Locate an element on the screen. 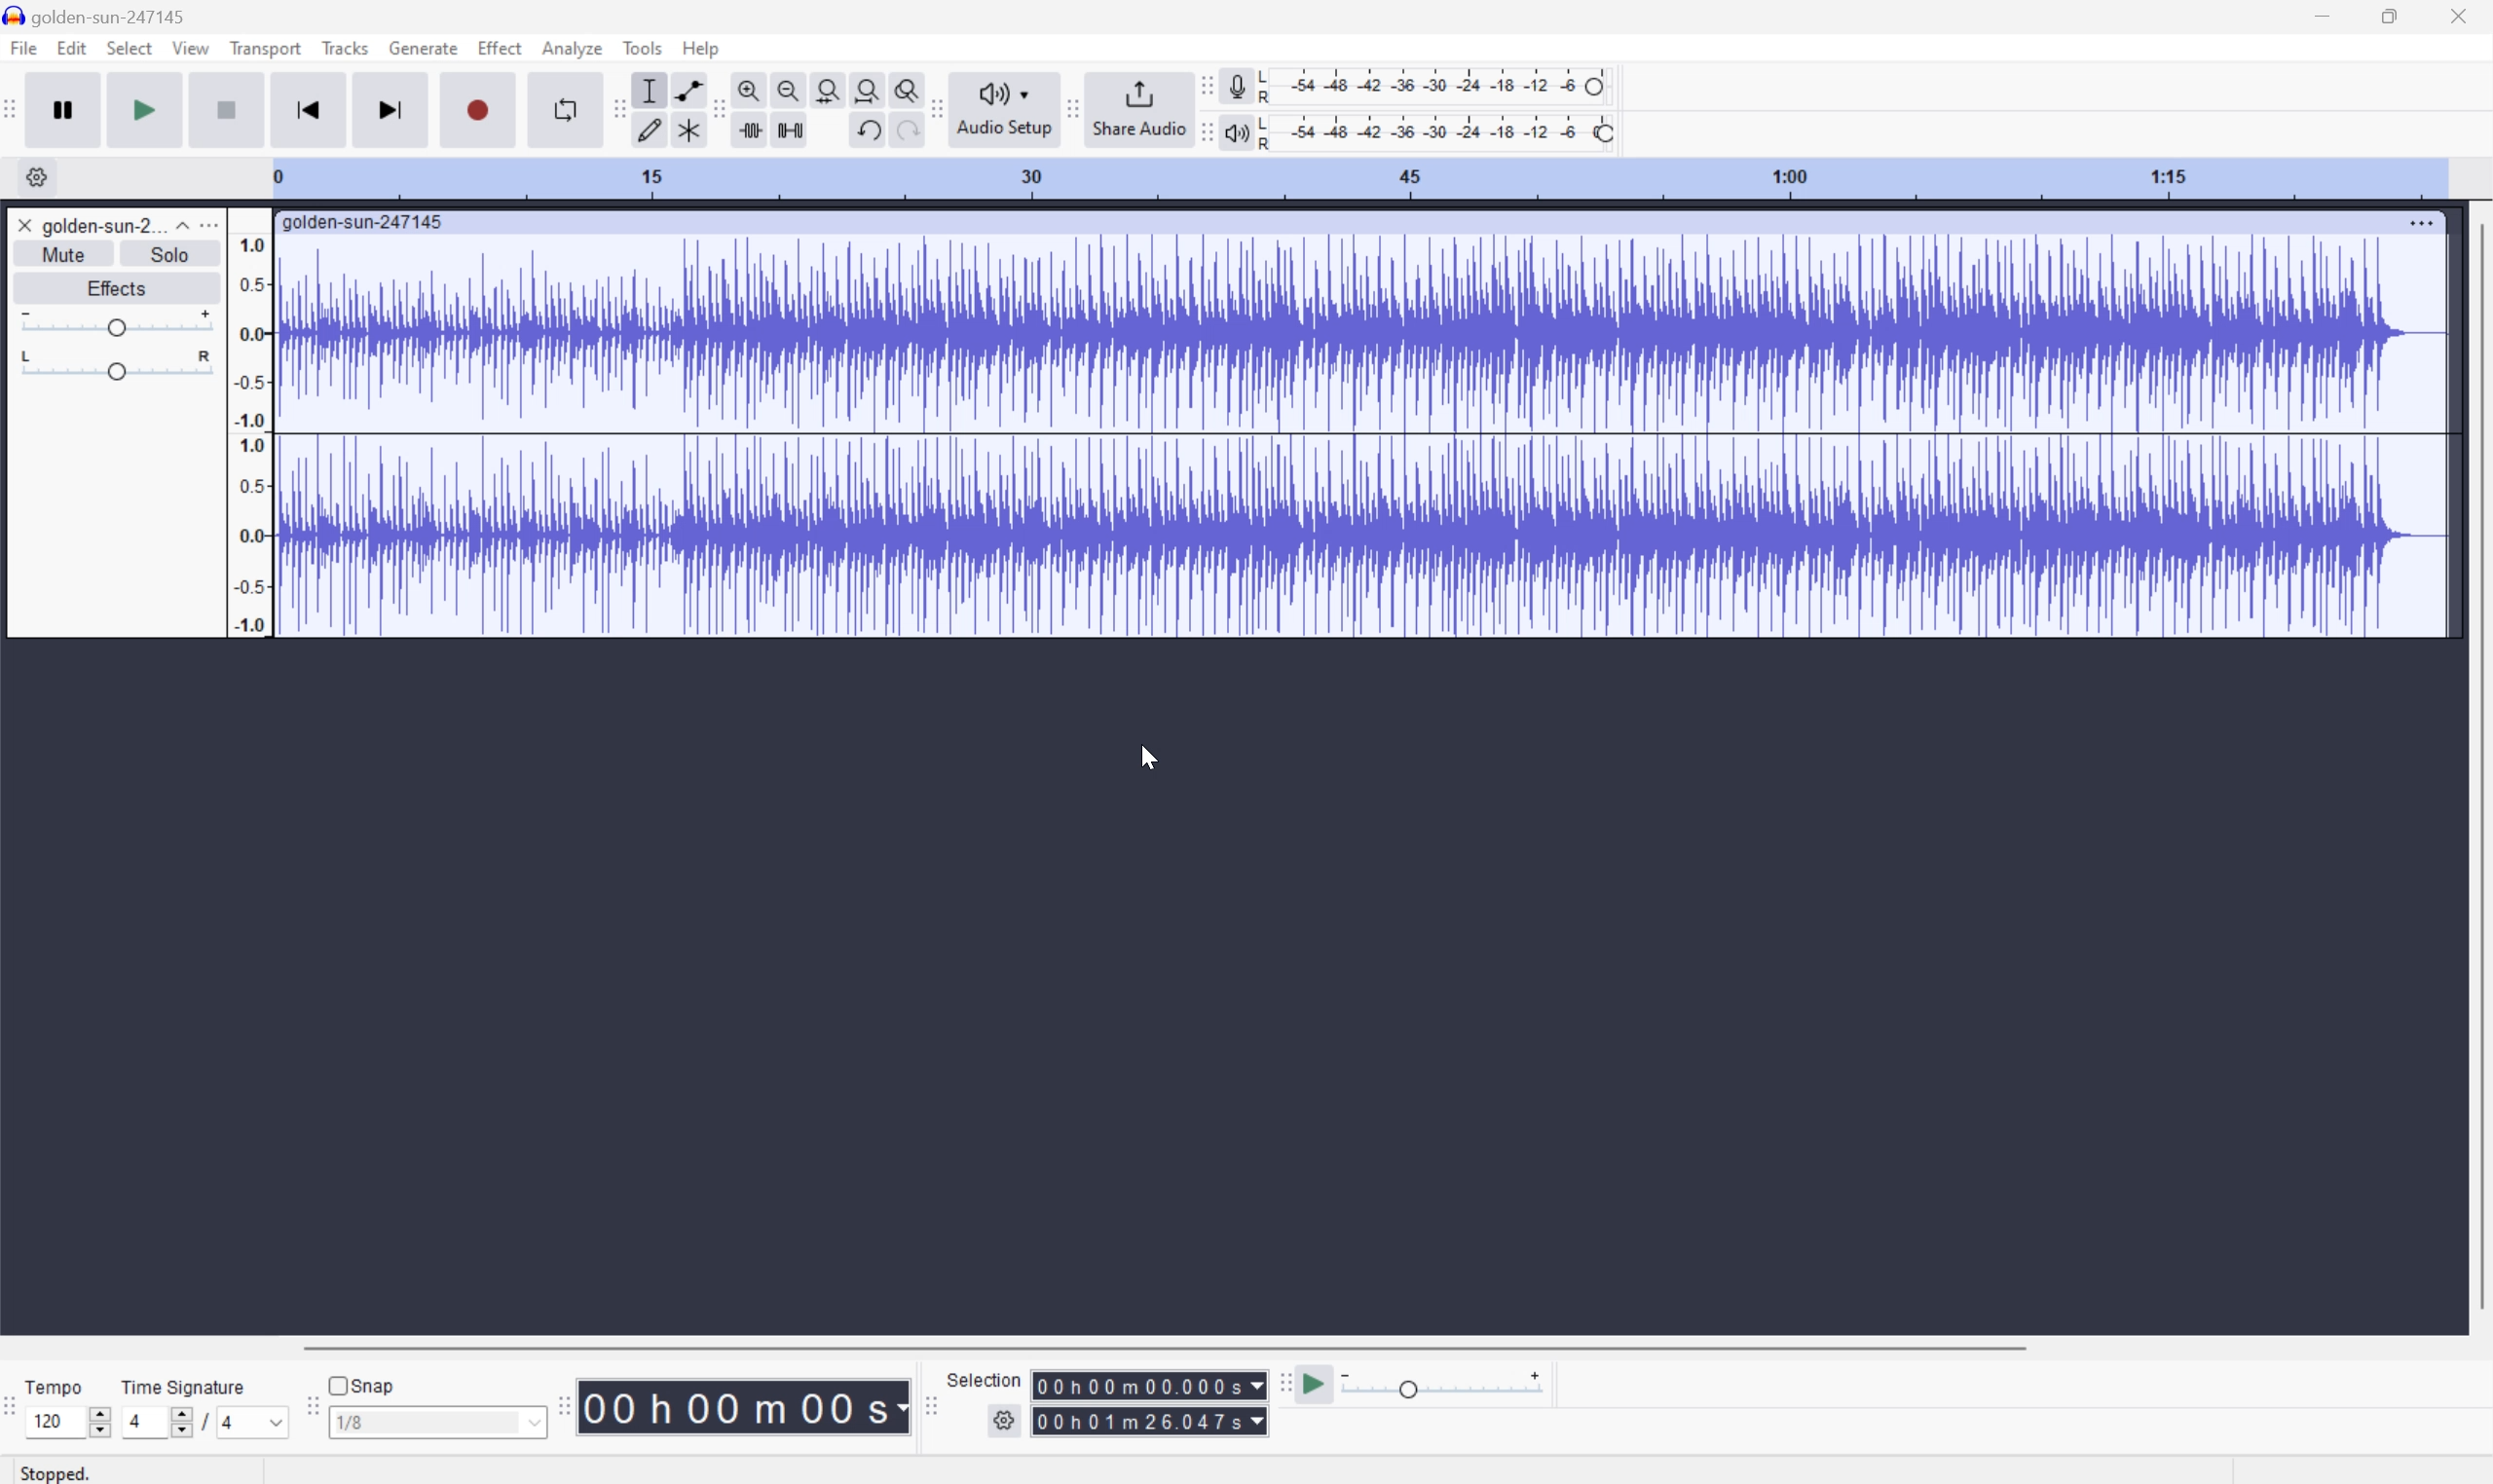  Tracks is located at coordinates (345, 46).